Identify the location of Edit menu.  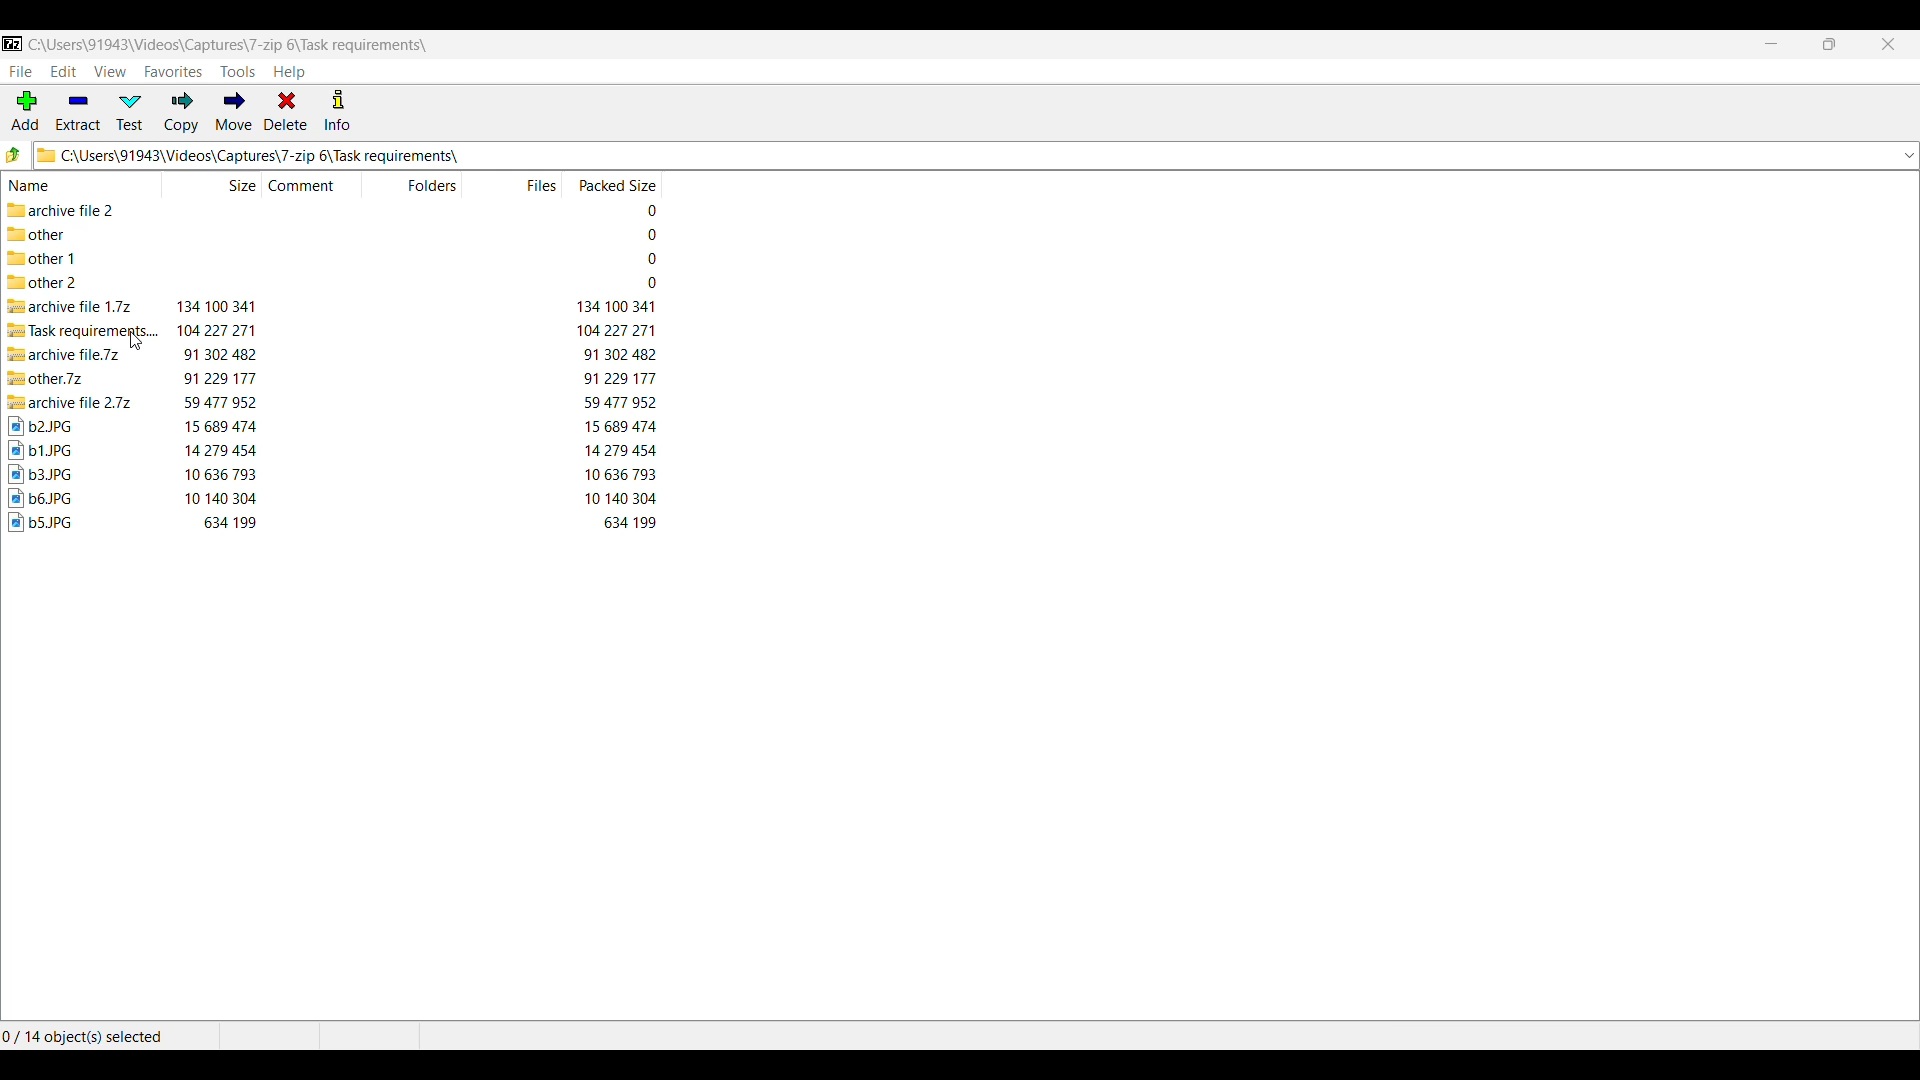
(64, 72).